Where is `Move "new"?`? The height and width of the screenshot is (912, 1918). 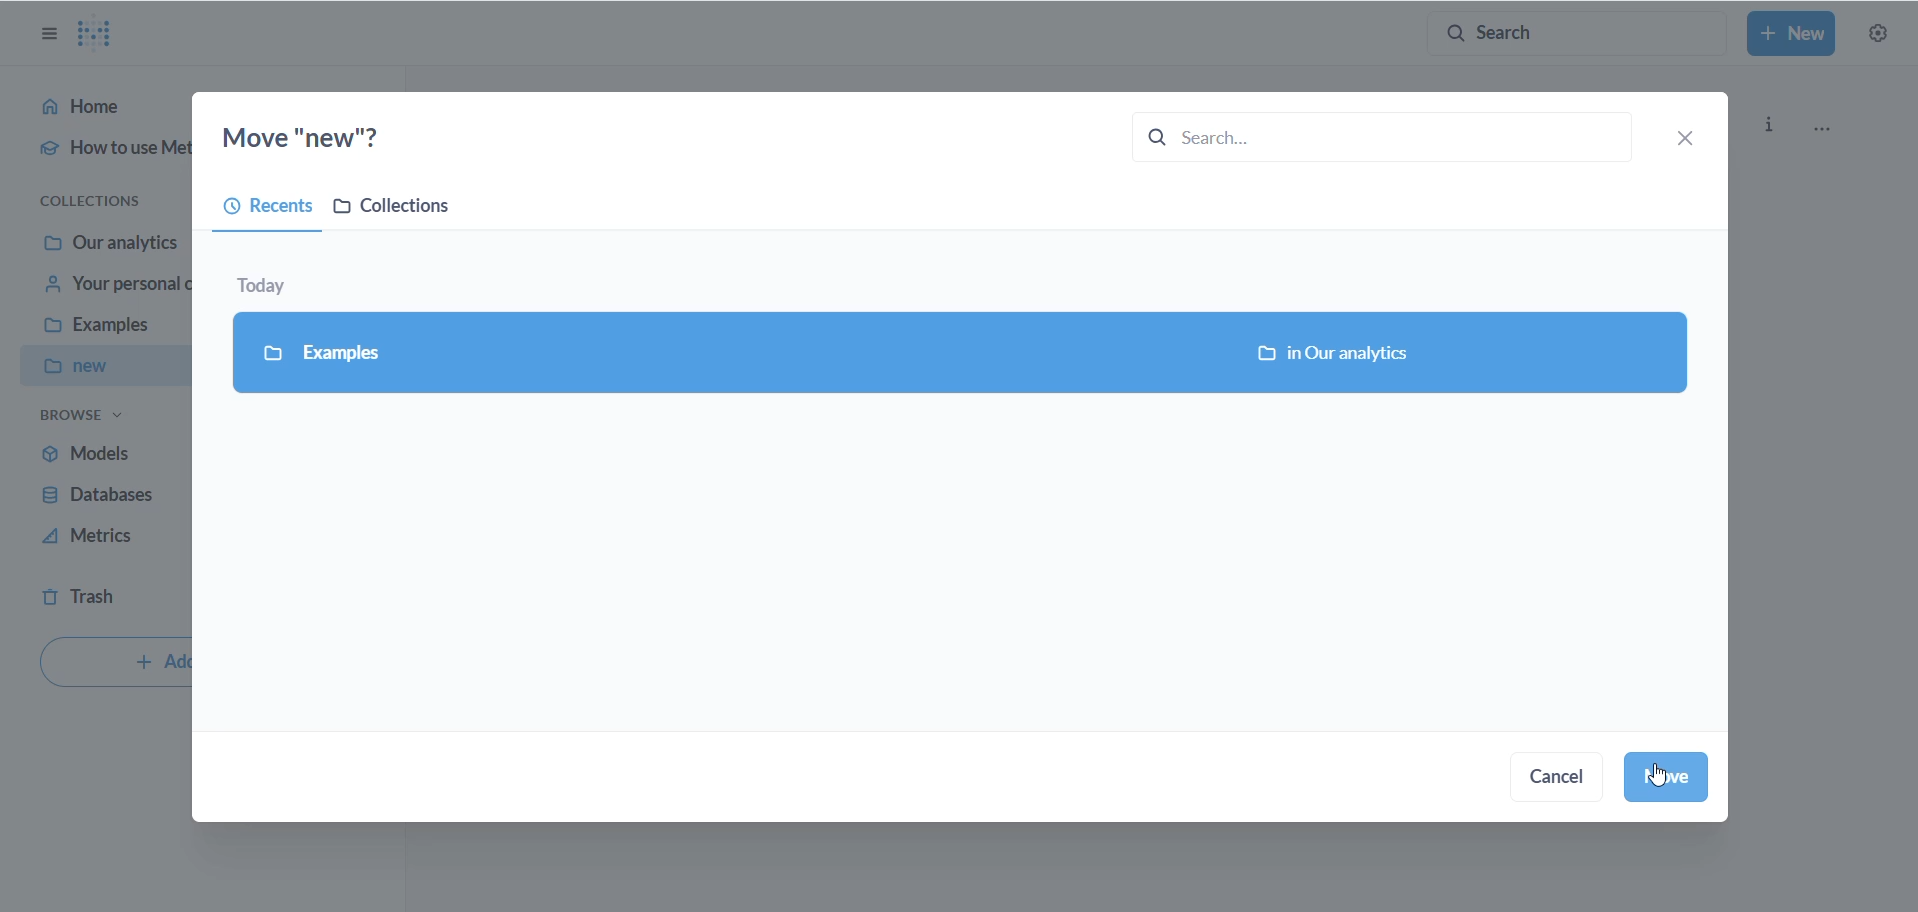 Move "new"? is located at coordinates (322, 135).